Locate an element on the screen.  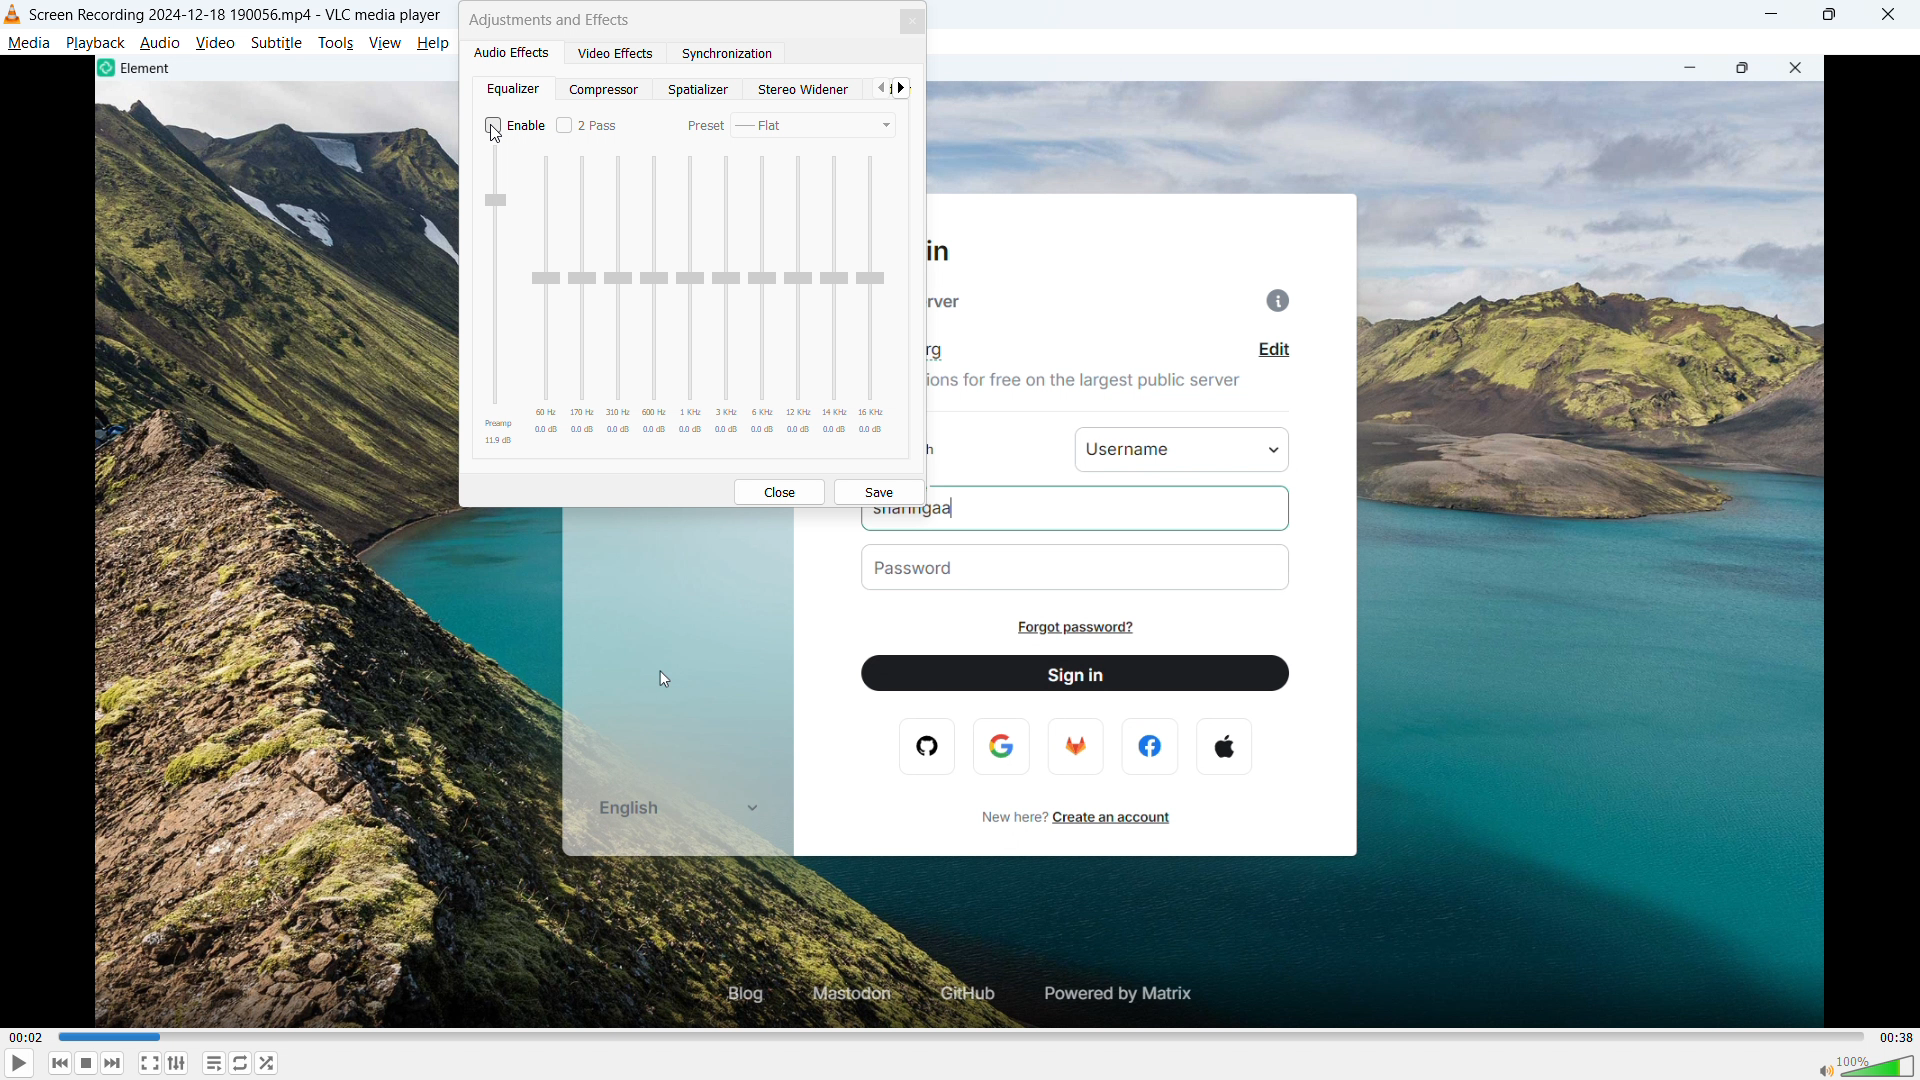
Close is located at coordinates (910, 21).